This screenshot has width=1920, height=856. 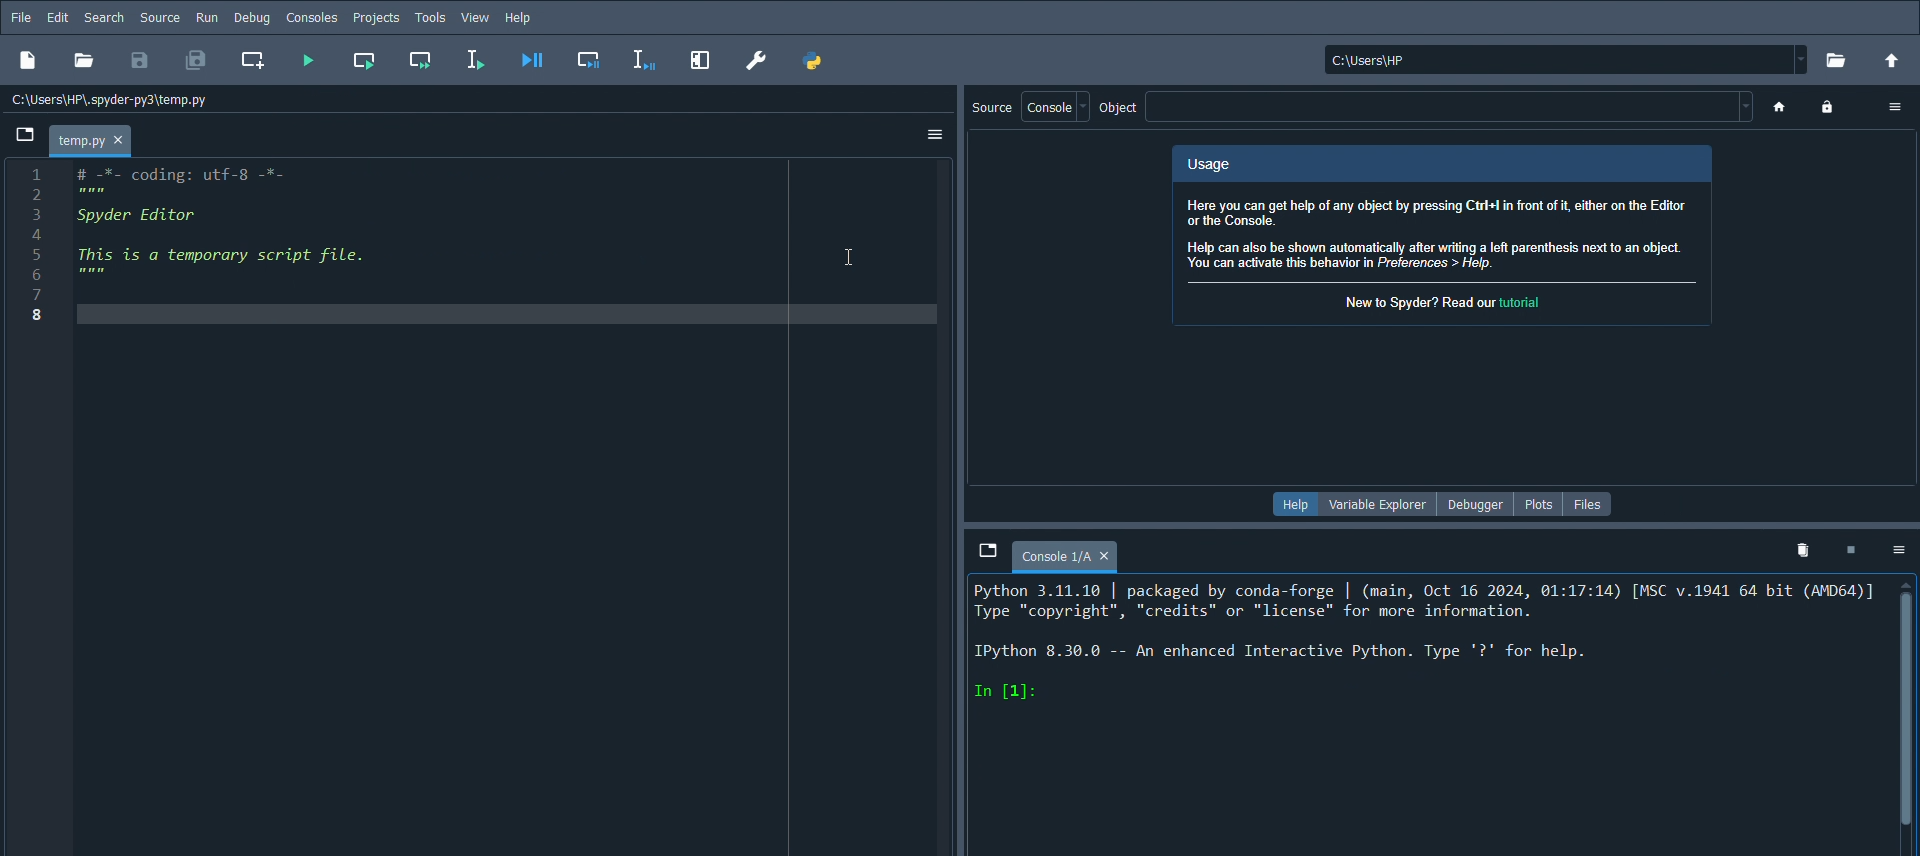 I want to click on Run , so click(x=206, y=17).